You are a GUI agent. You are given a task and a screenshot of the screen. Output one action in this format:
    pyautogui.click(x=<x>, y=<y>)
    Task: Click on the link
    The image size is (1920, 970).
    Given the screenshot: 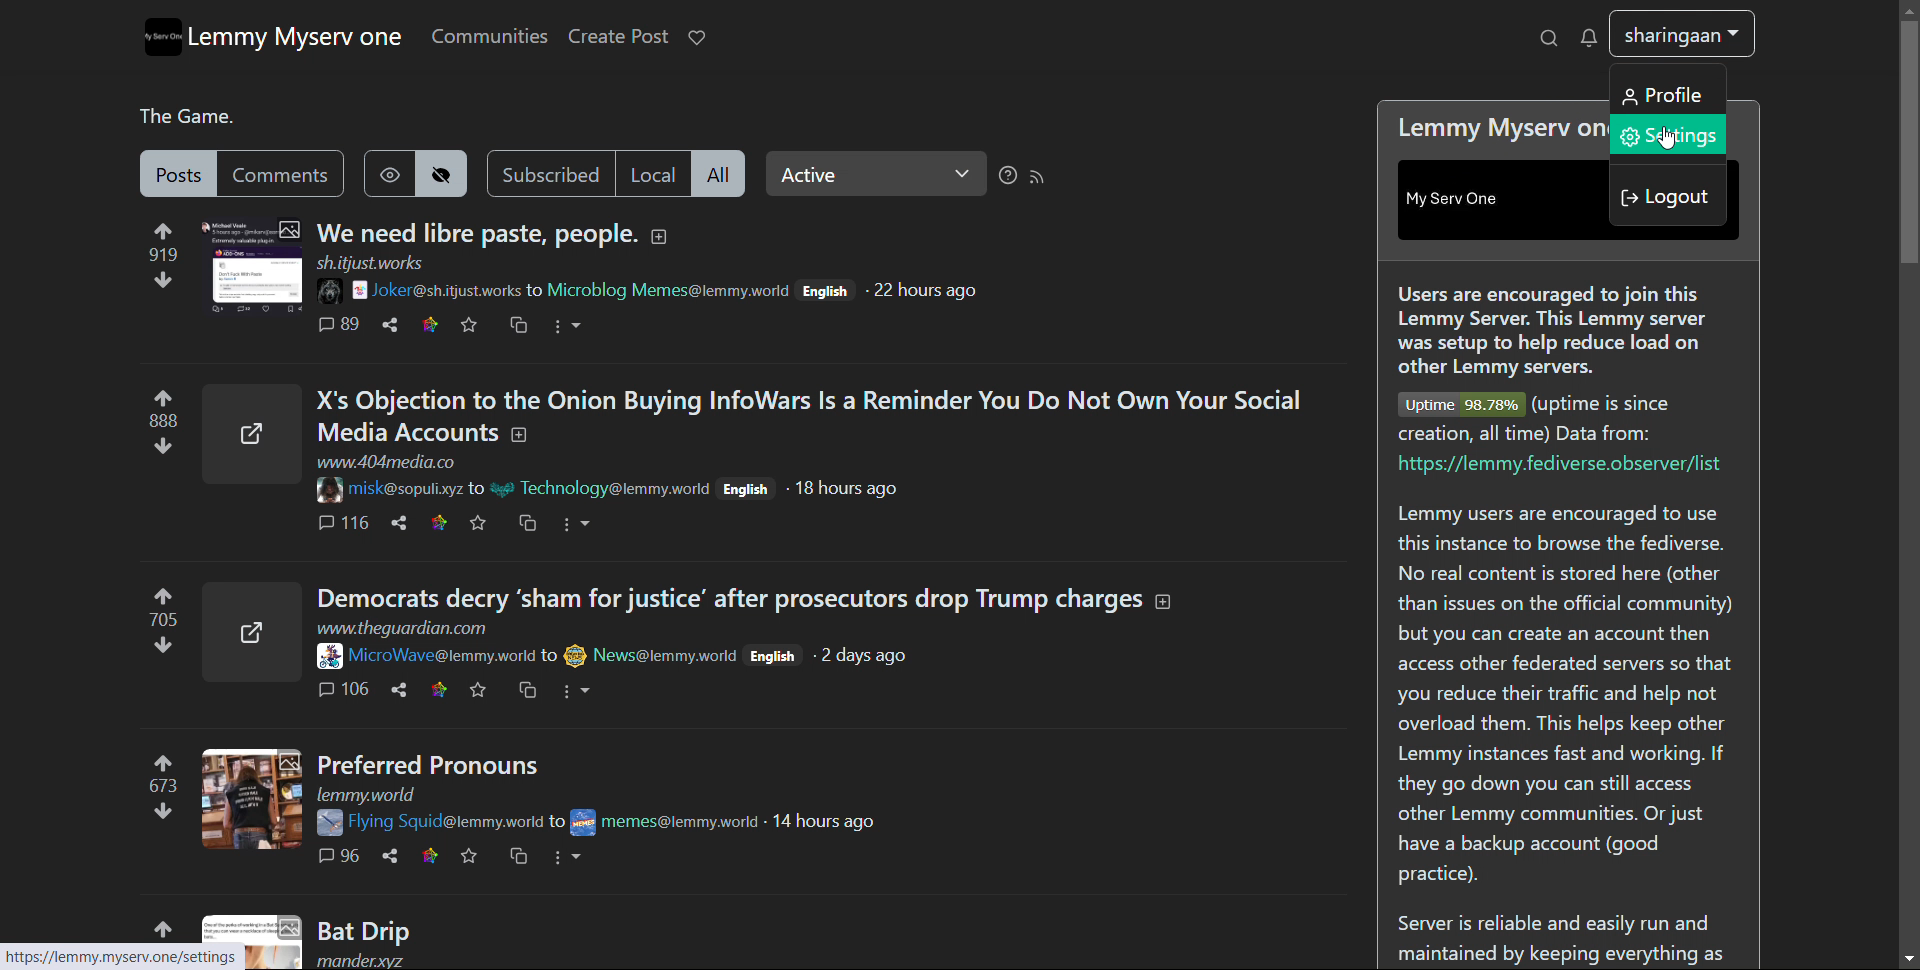 What is the action you would take?
    pyautogui.click(x=437, y=854)
    